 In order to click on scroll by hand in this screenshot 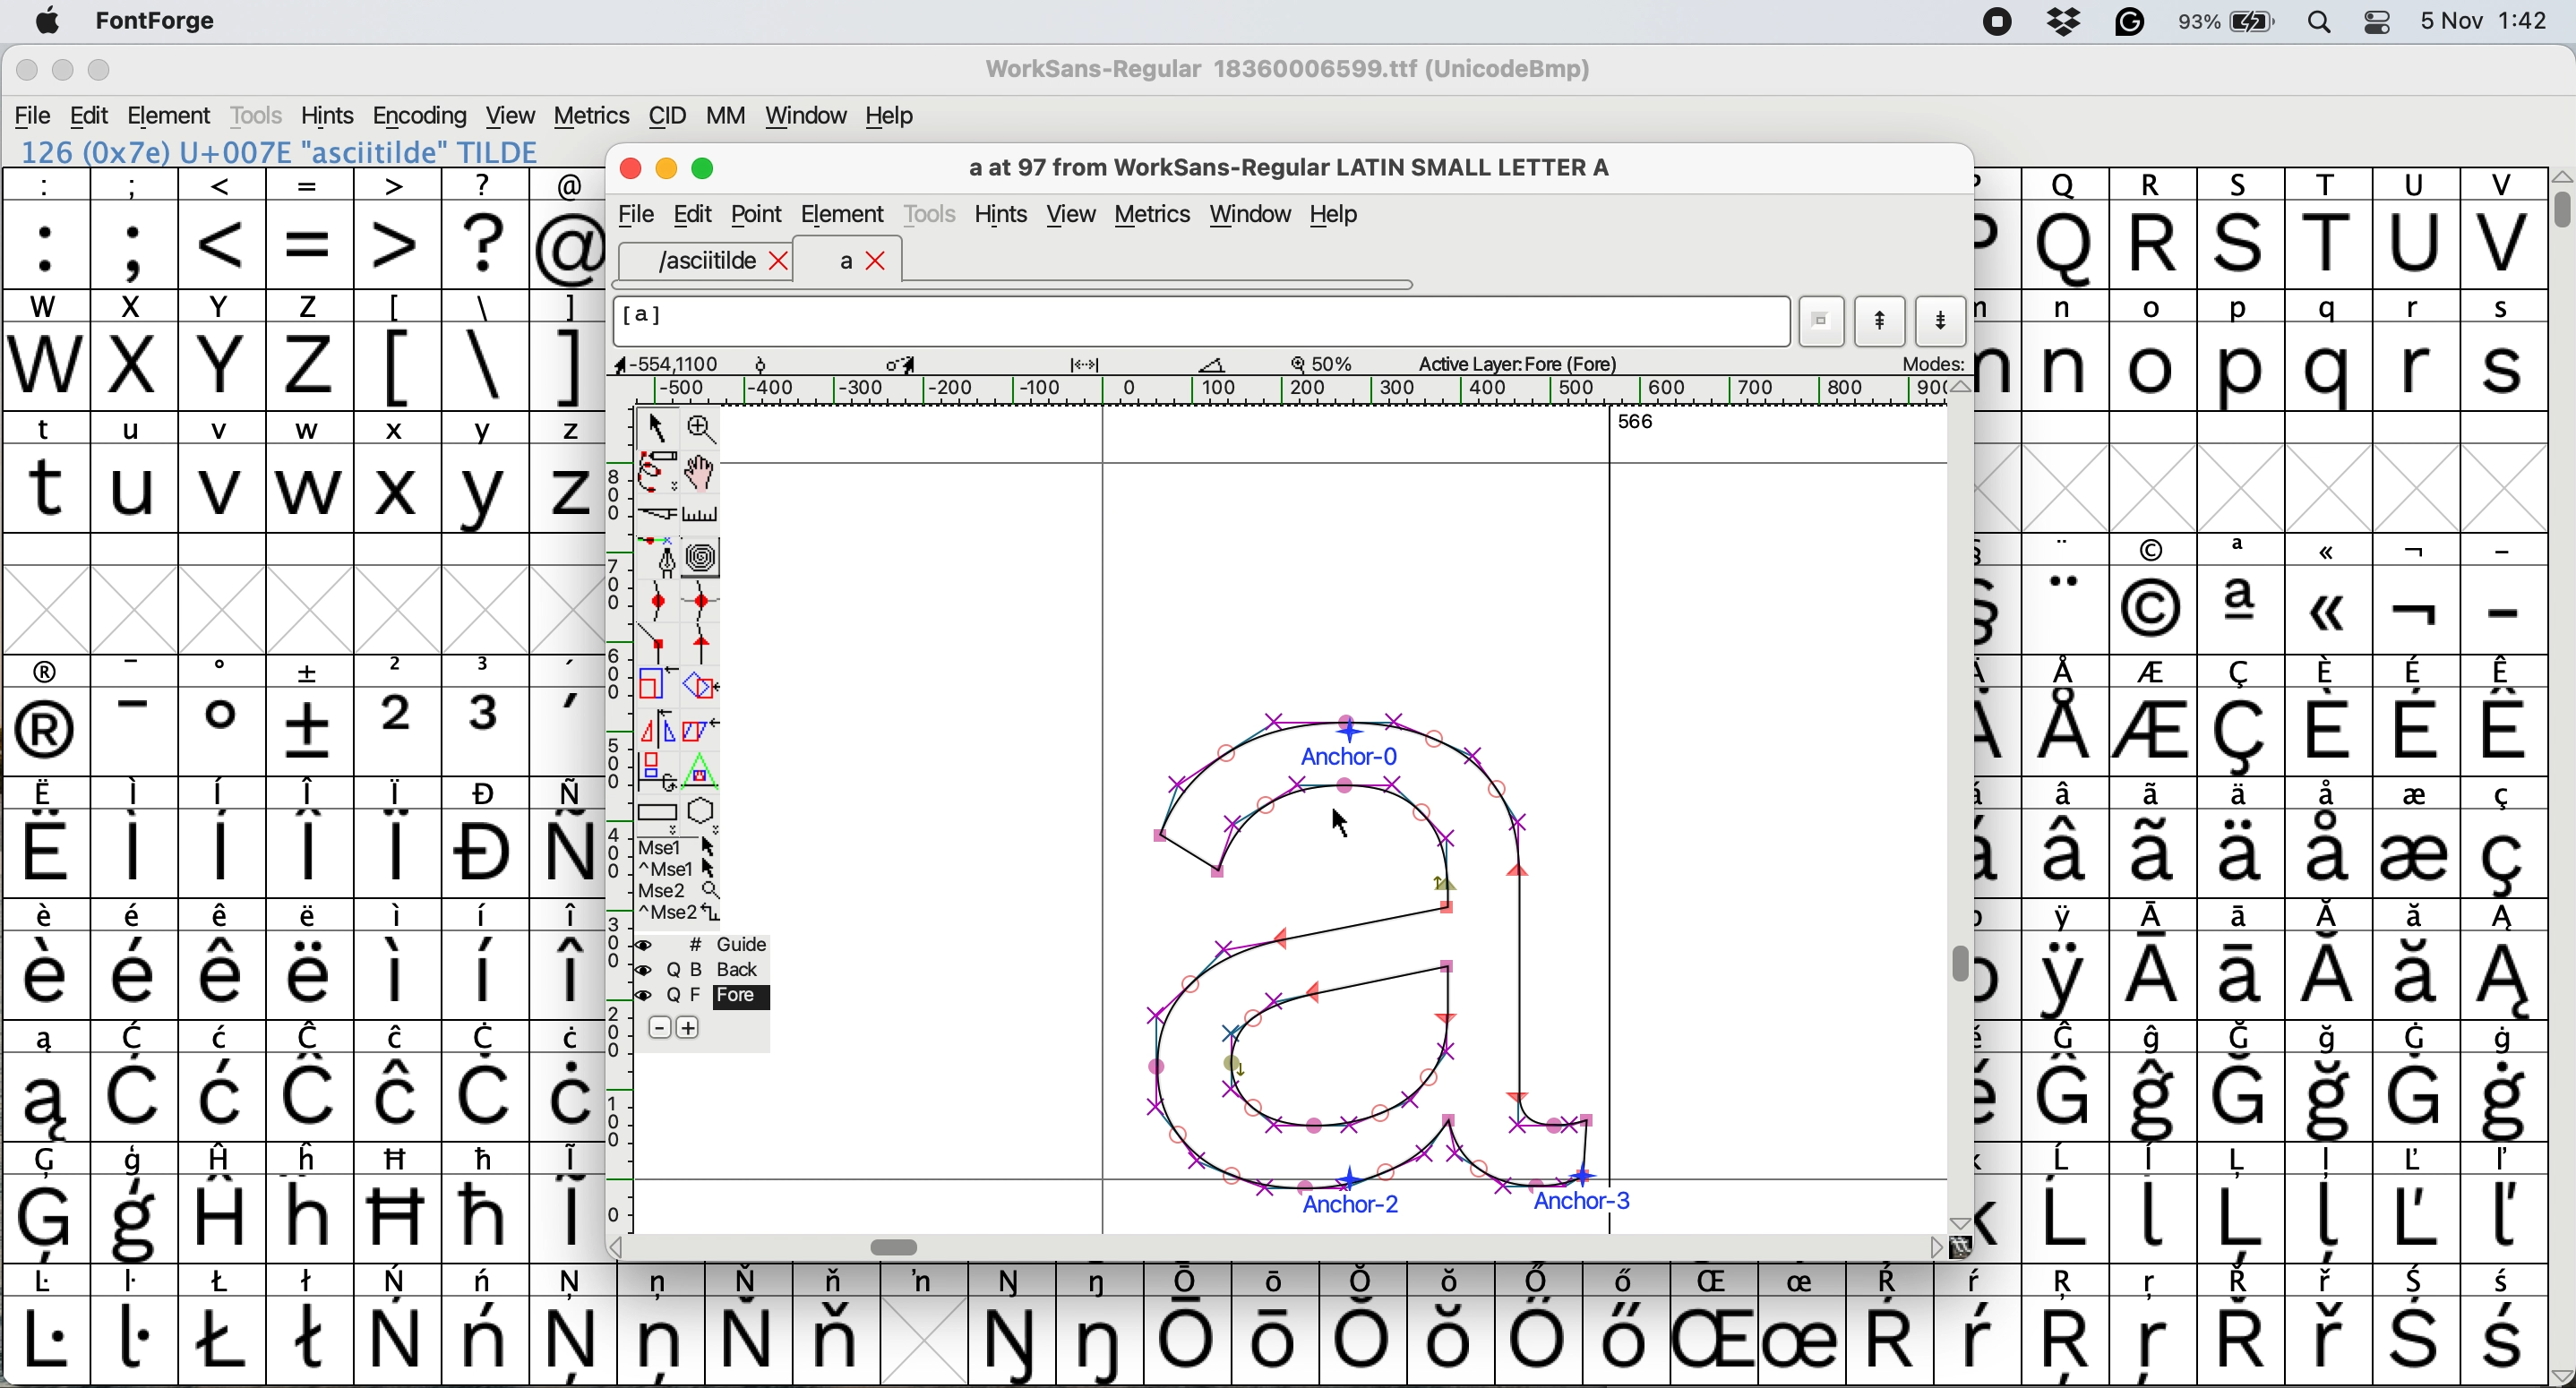, I will do `click(702, 473)`.